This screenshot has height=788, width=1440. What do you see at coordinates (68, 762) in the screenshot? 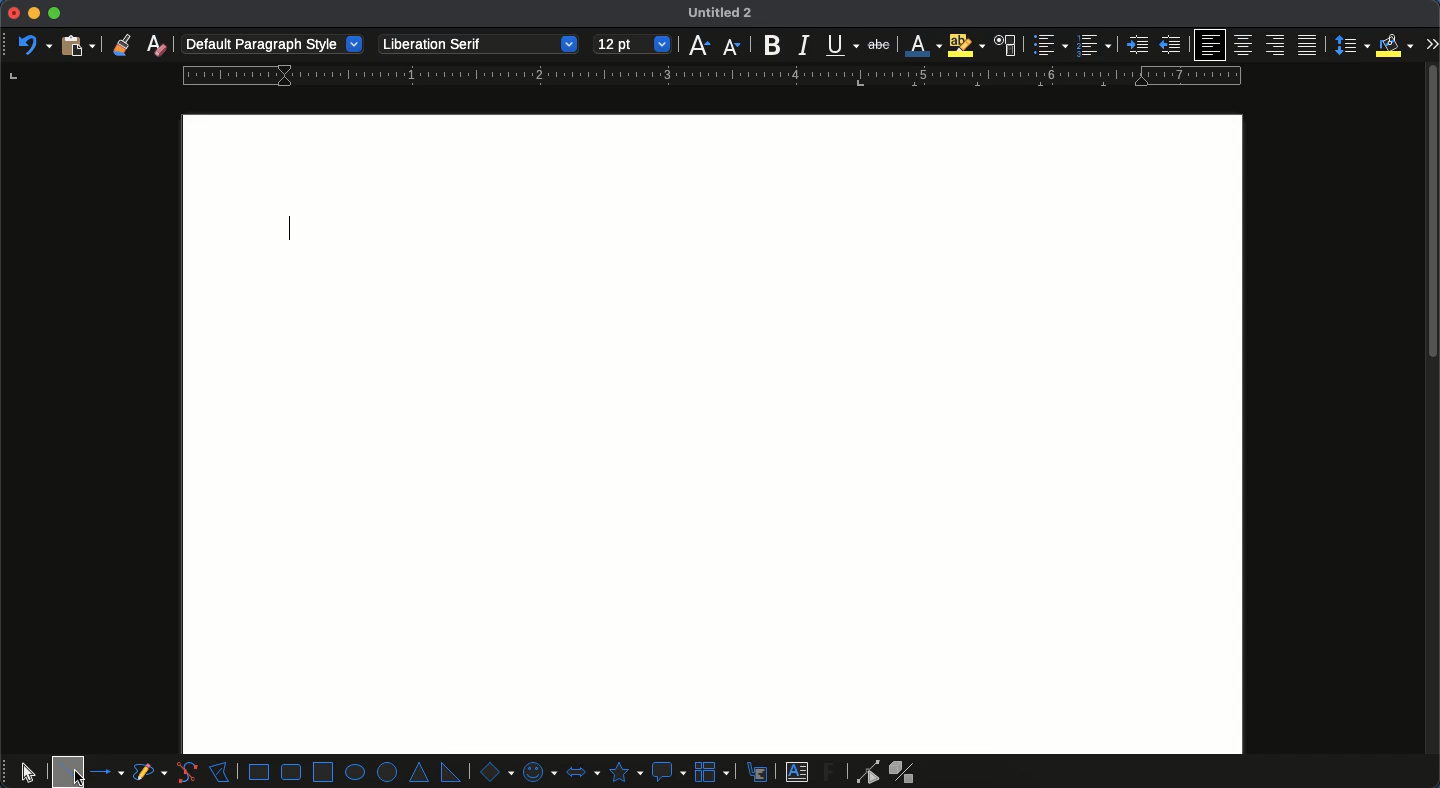
I see `line` at bounding box center [68, 762].